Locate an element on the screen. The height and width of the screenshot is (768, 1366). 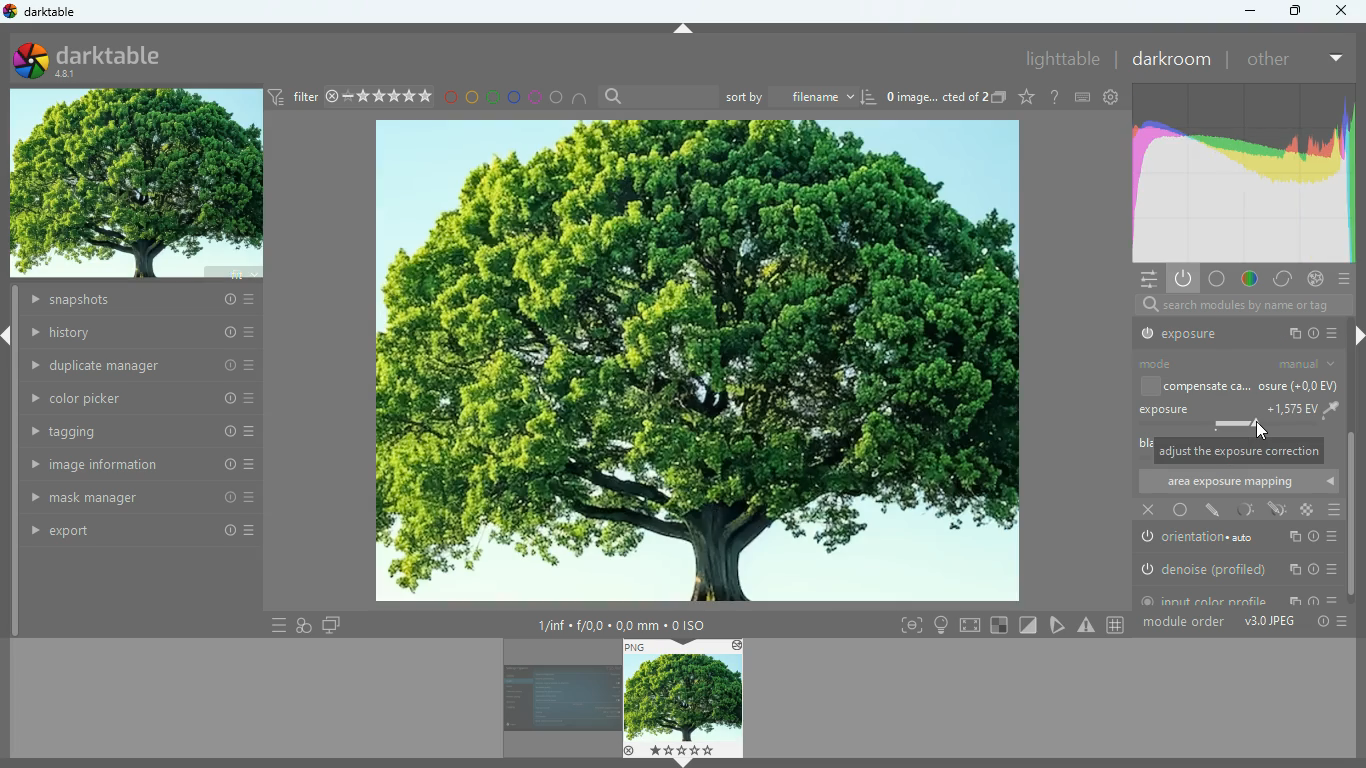
output profile is located at coordinates (1236, 333).